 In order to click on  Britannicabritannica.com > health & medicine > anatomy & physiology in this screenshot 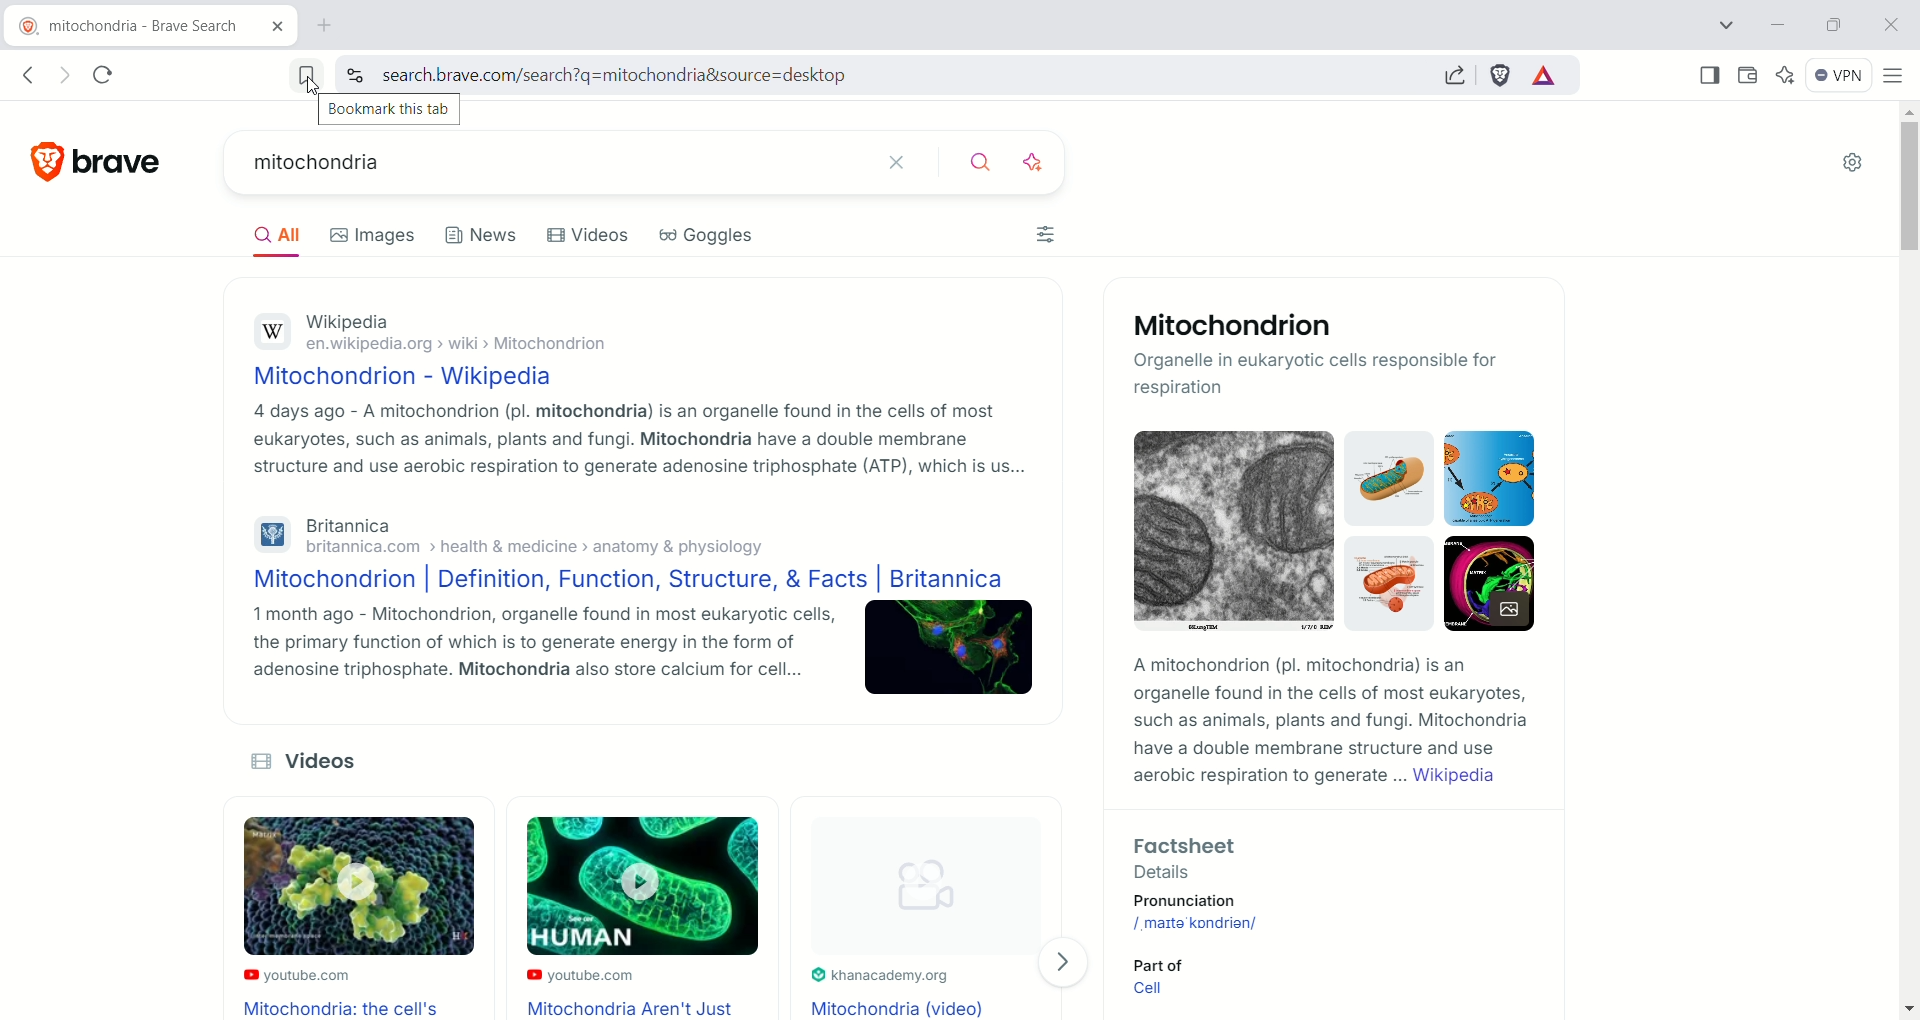, I will do `click(508, 535)`.